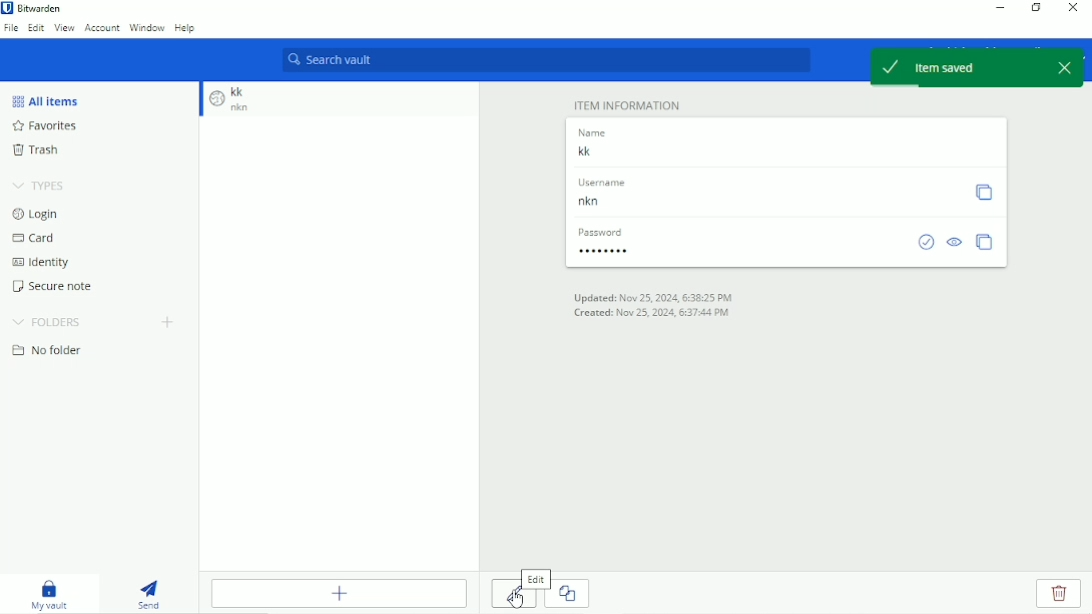 The image size is (1092, 614). Describe the element at coordinates (337, 593) in the screenshot. I see `Add Item` at that location.